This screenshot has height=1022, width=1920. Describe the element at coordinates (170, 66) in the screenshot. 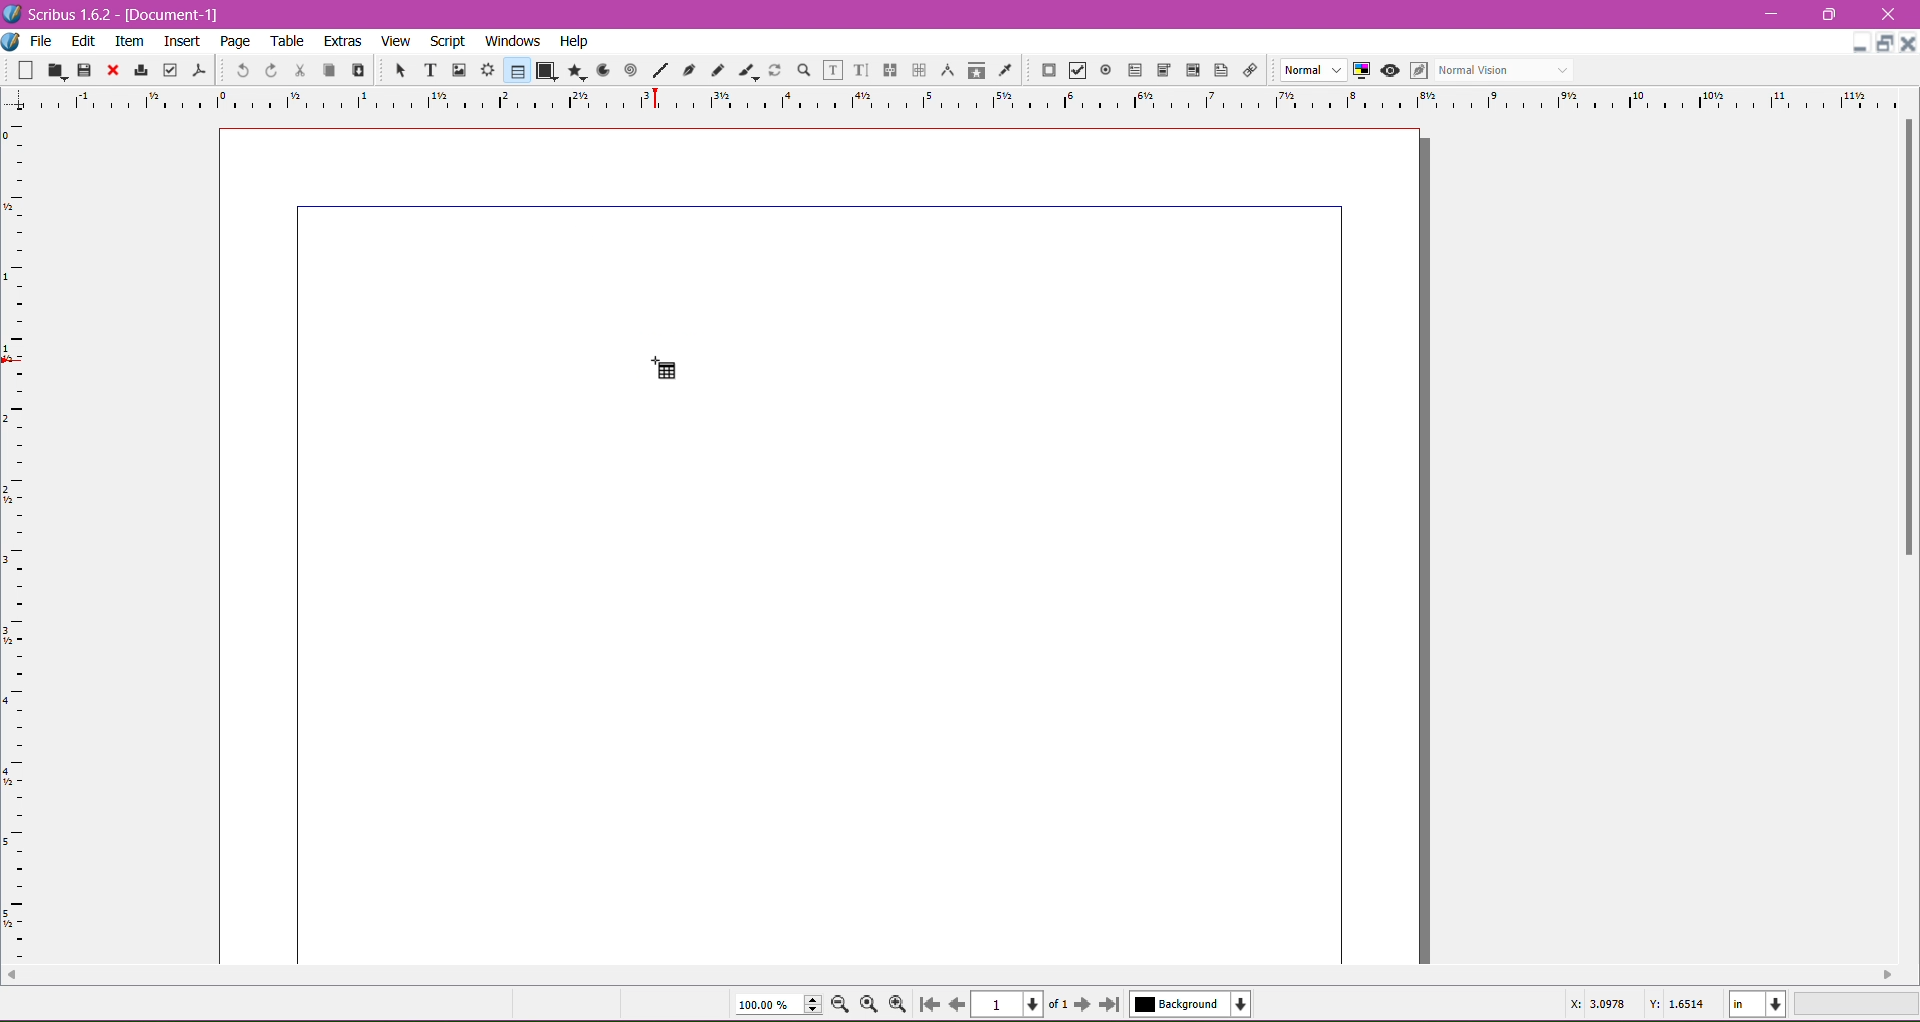

I see `Preflight Verifier` at that location.